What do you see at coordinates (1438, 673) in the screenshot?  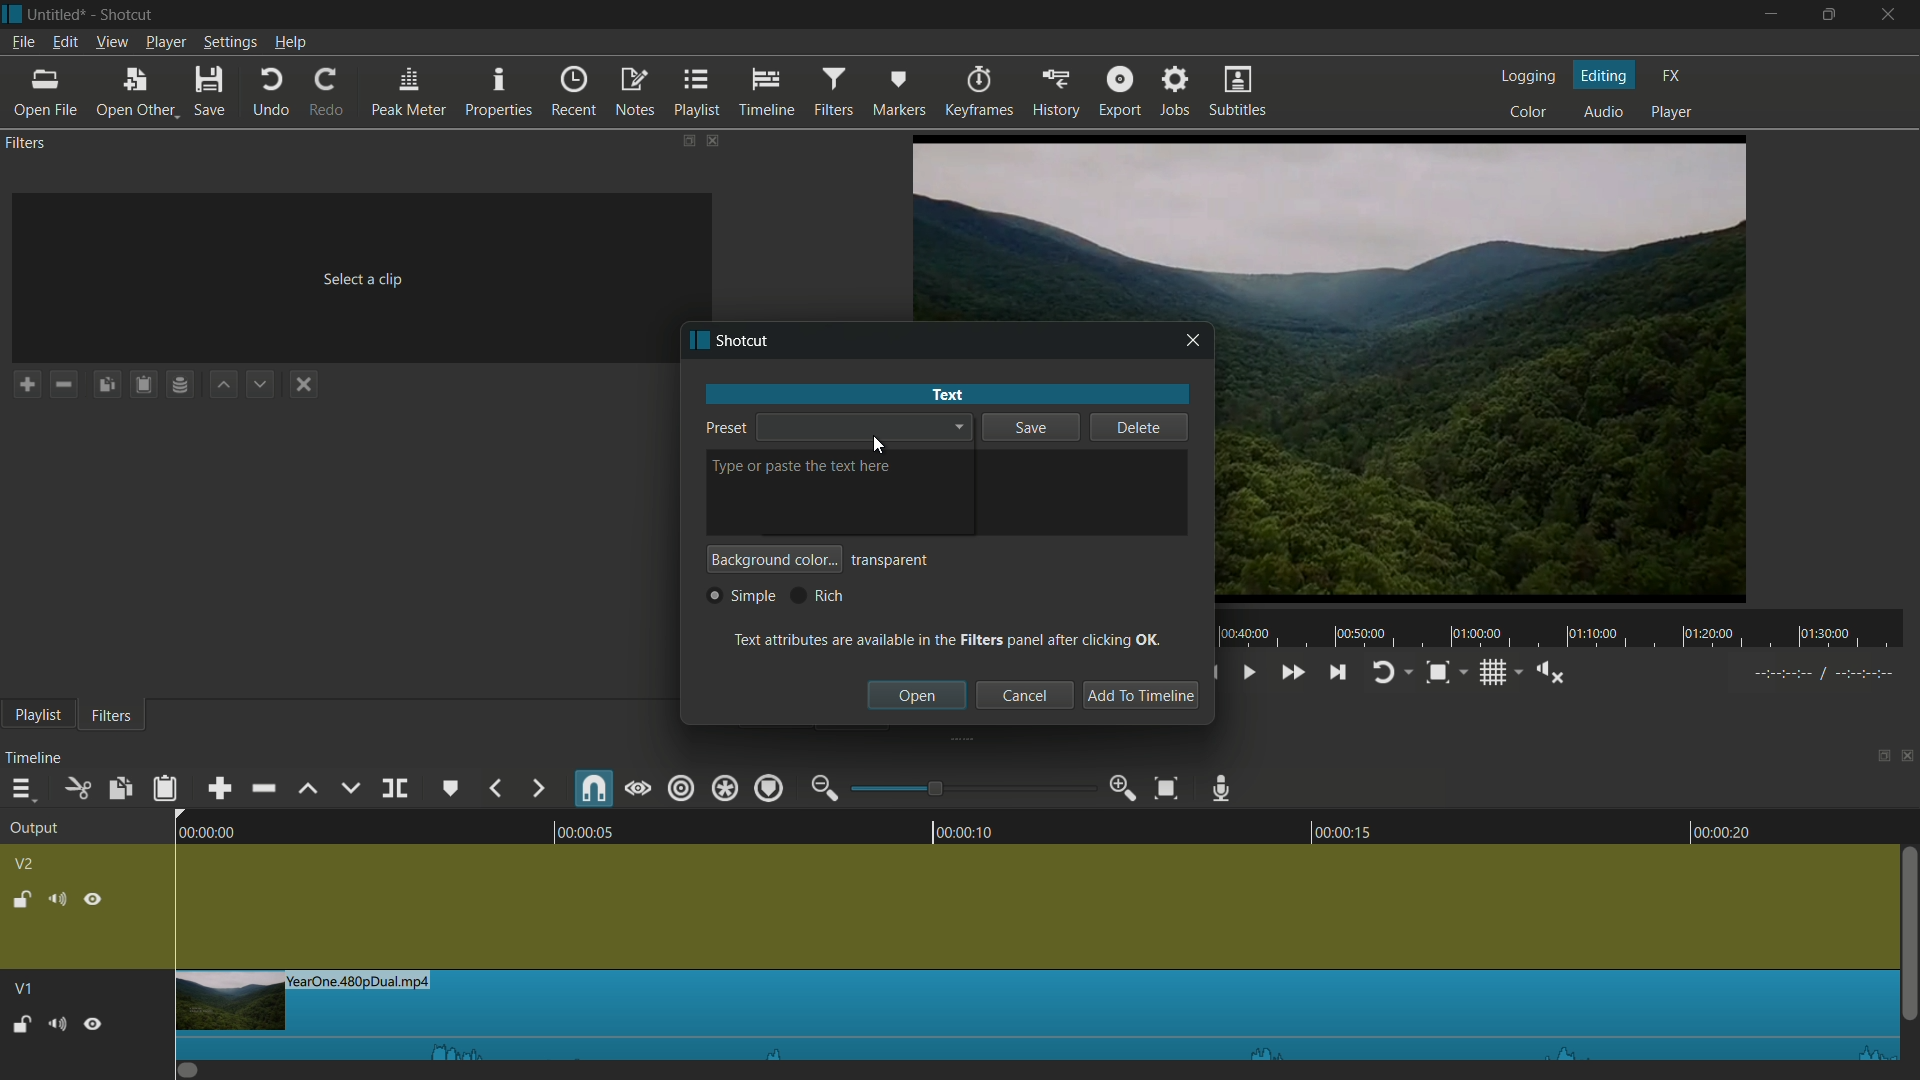 I see `toggle snap` at bounding box center [1438, 673].